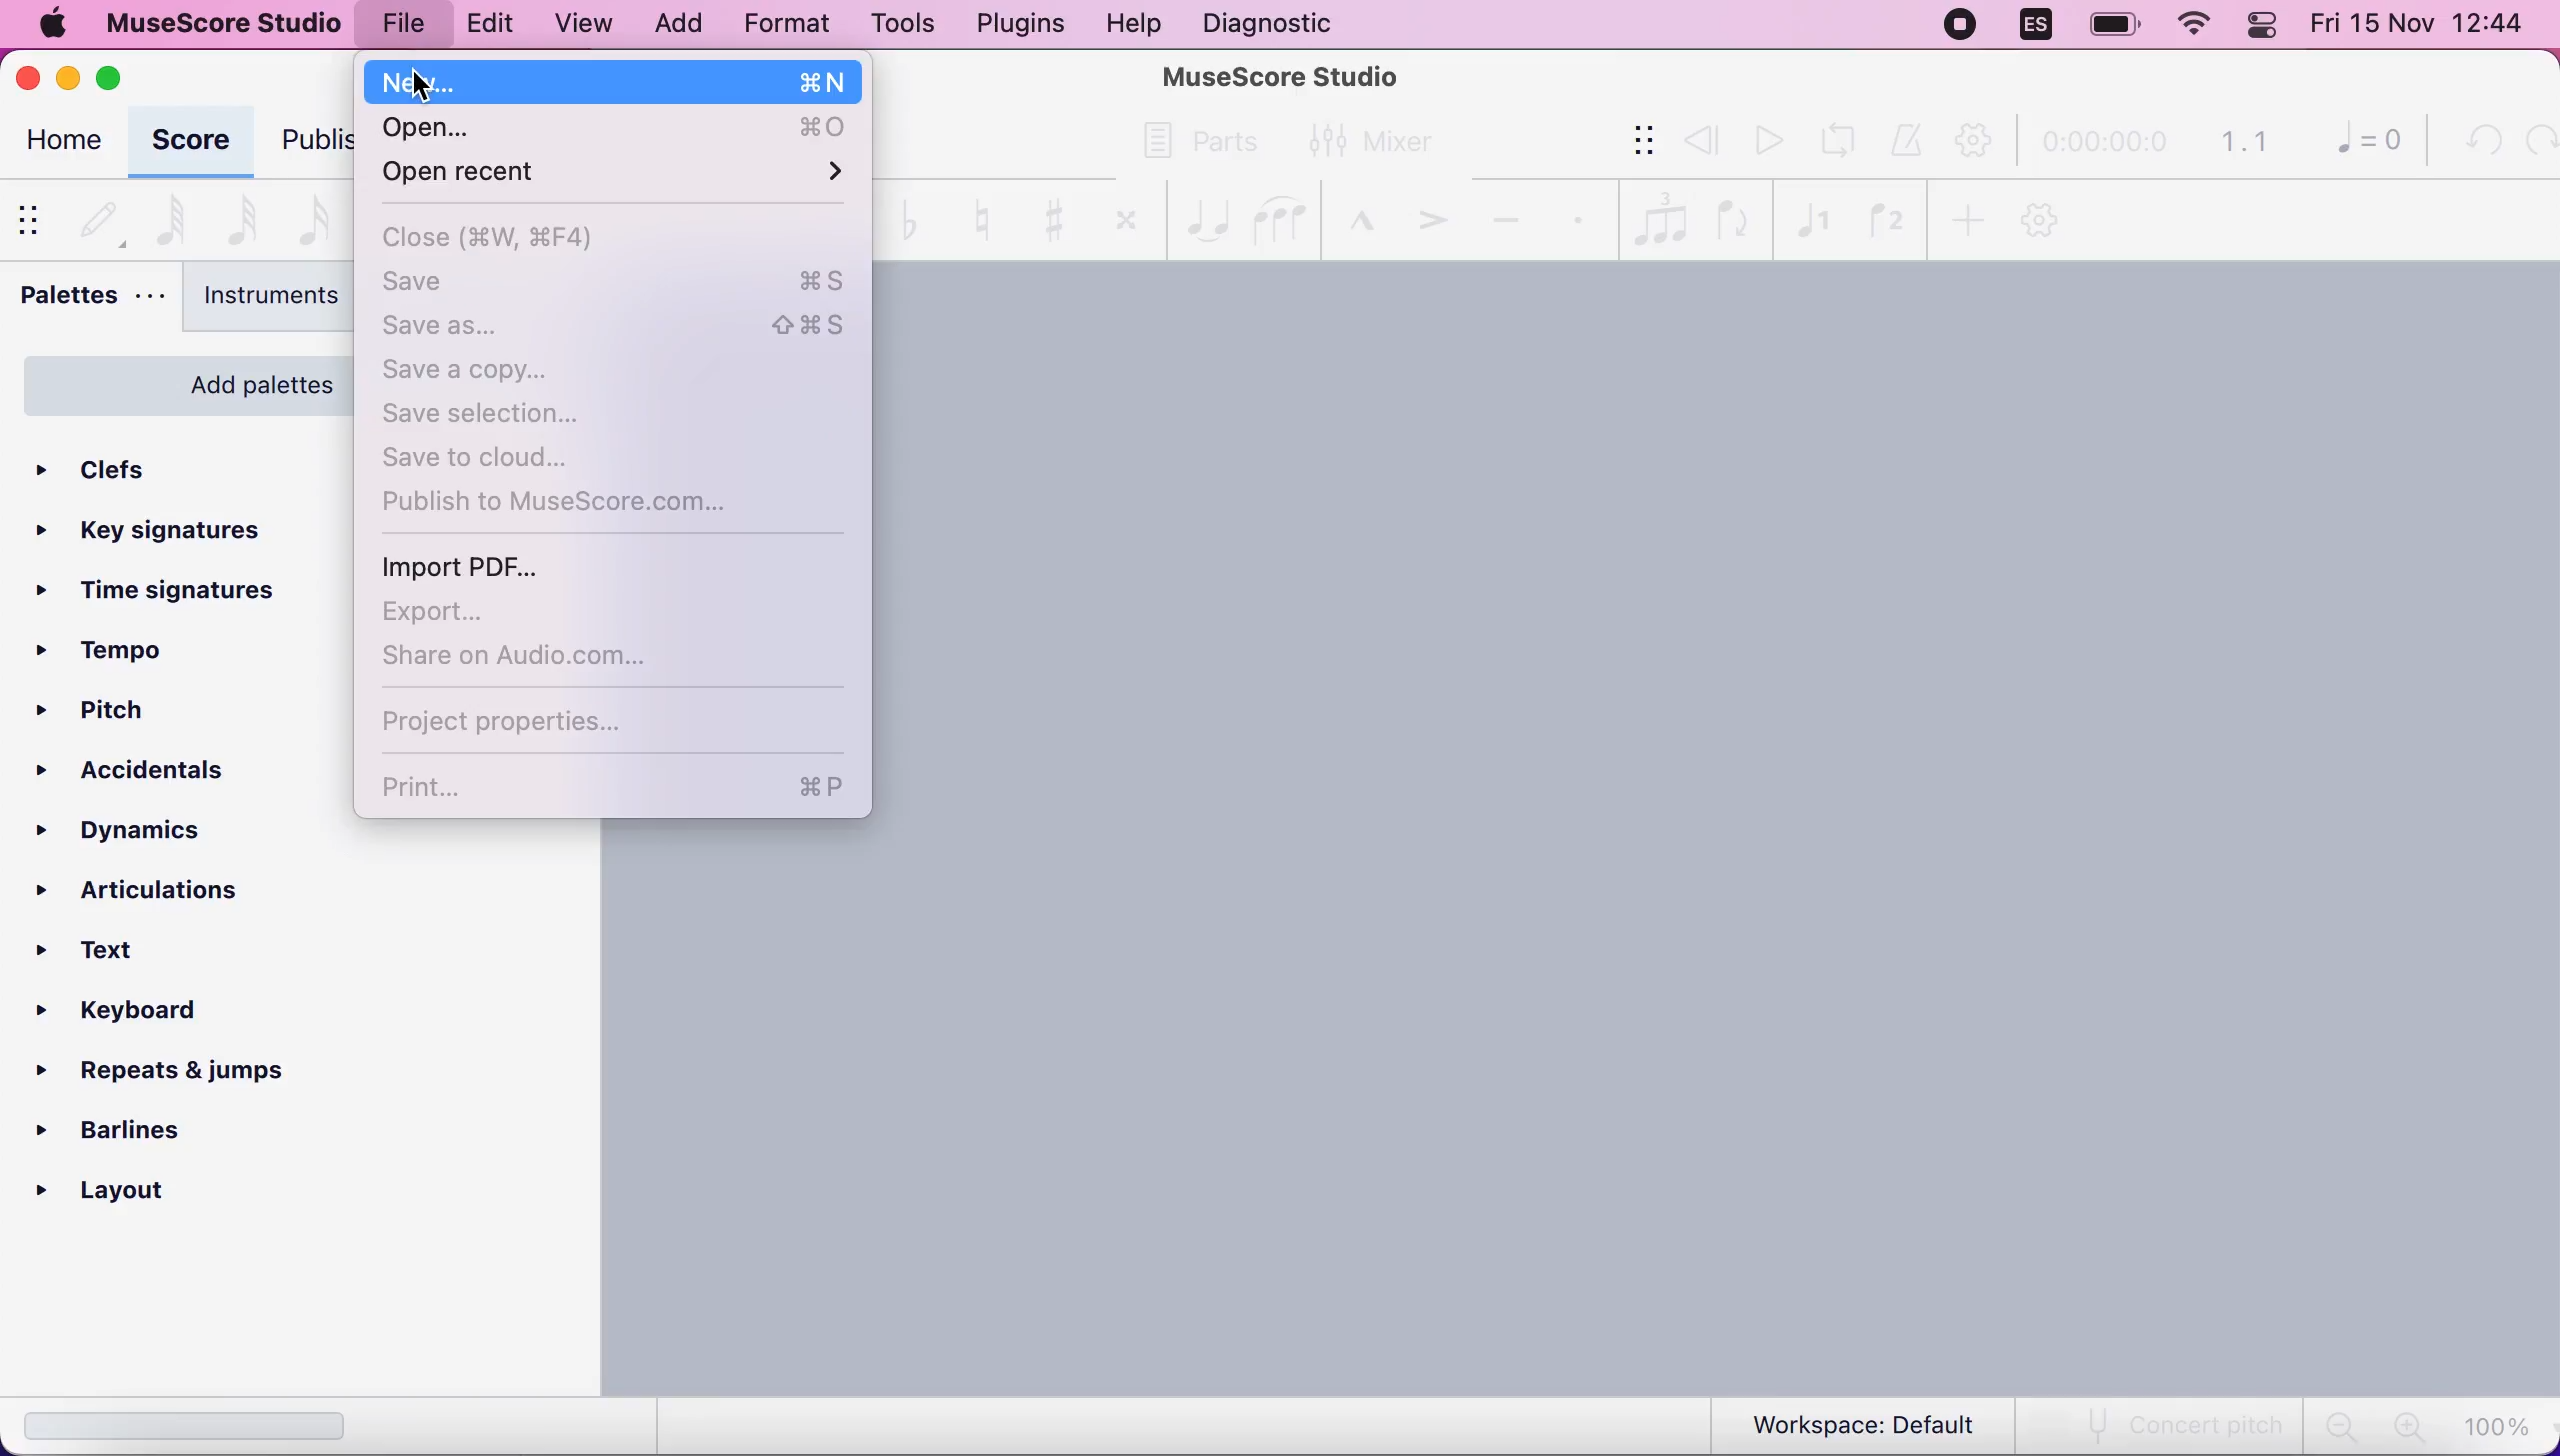 The image size is (2560, 1456). What do you see at coordinates (184, 887) in the screenshot?
I see `articulations` at bounding box center [184, 887].